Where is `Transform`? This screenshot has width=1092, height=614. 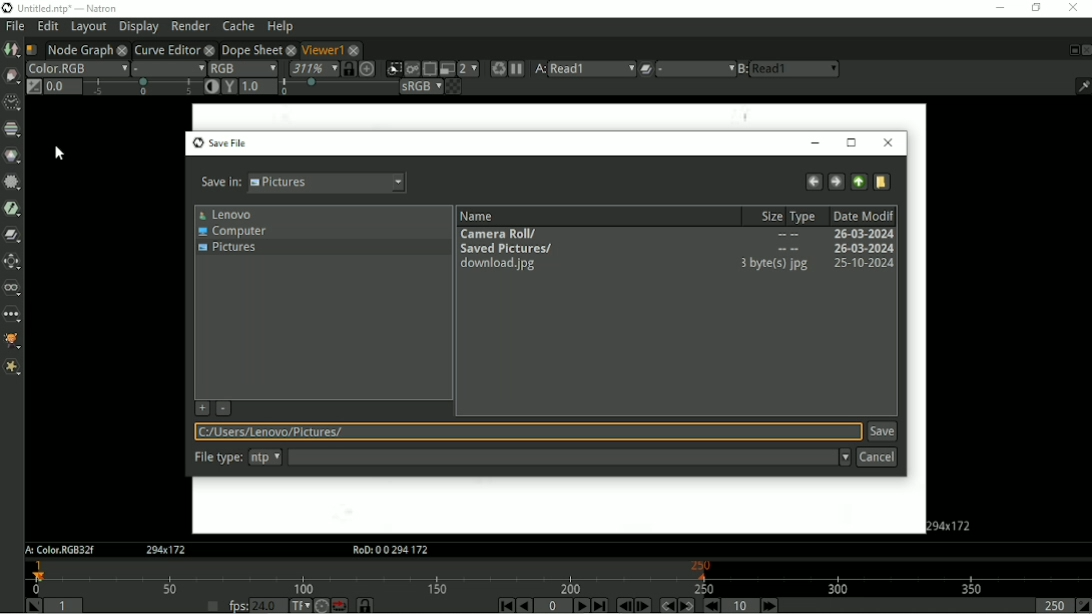 Transform is located at coordinates (12, 262).